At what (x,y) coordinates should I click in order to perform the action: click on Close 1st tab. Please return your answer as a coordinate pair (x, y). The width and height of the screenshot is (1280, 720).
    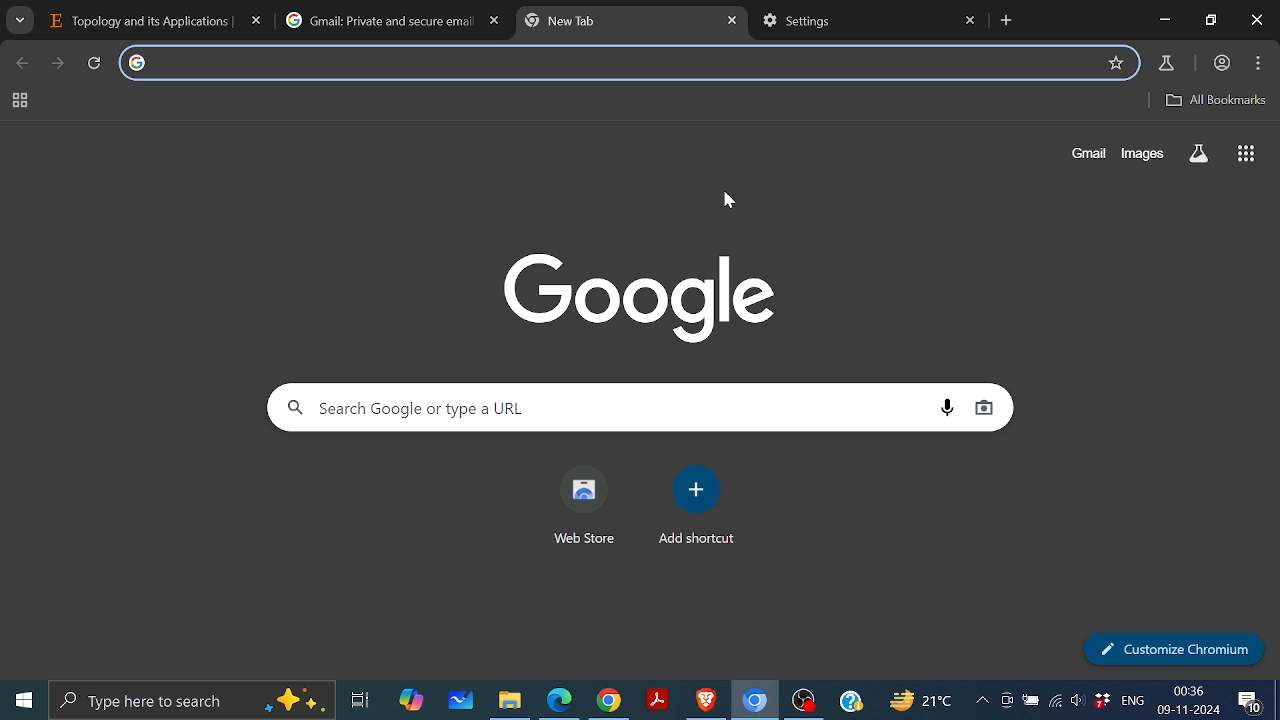
    Looking at the image, I should click on (255, 20).